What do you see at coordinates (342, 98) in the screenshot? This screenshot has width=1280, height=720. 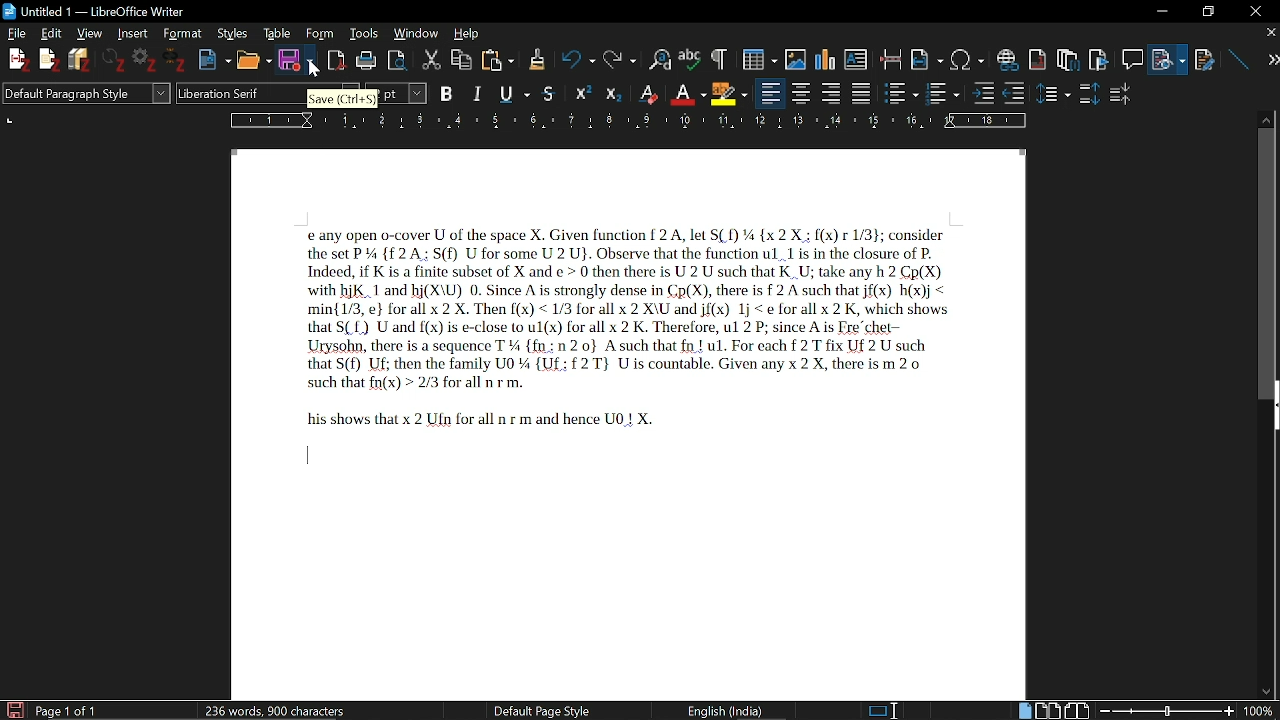 I see `Save (Ctrl+S)` at bounding box center [342, 98].